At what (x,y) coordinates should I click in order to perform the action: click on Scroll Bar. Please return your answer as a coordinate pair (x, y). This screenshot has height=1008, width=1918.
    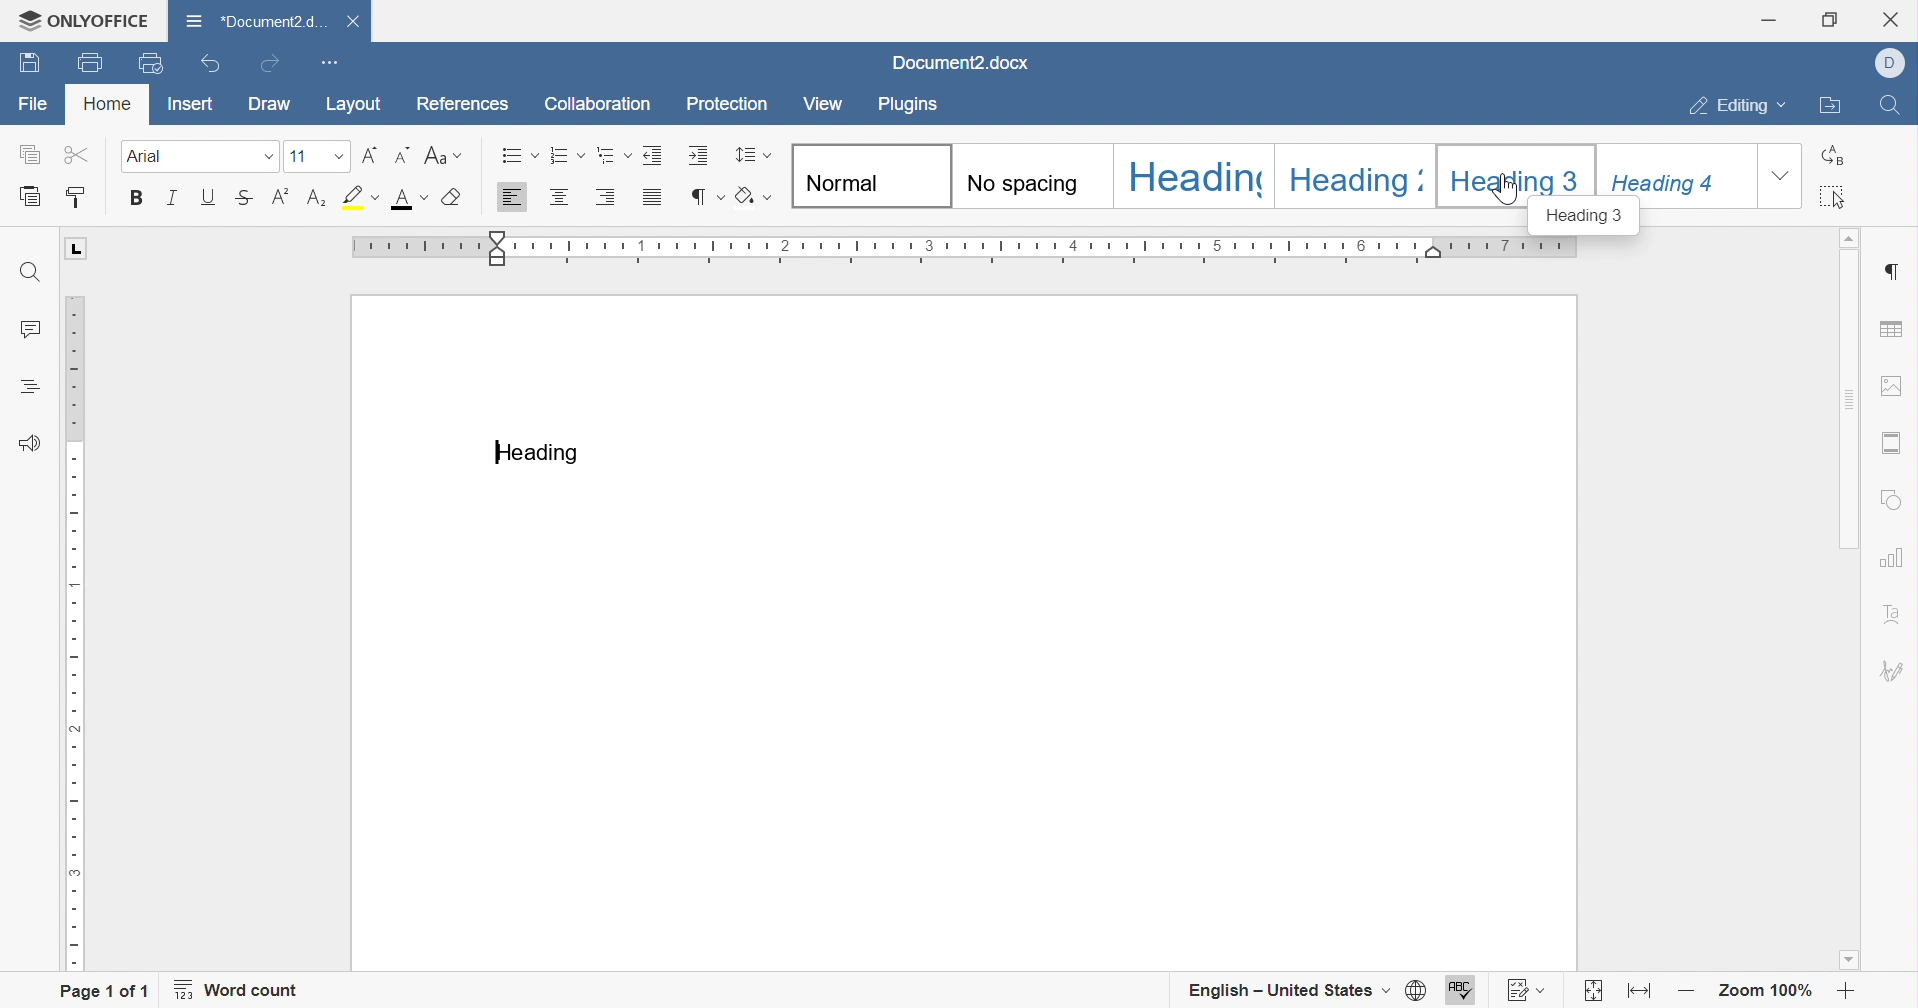
    Looking at the image, I should click on (1854, 600).